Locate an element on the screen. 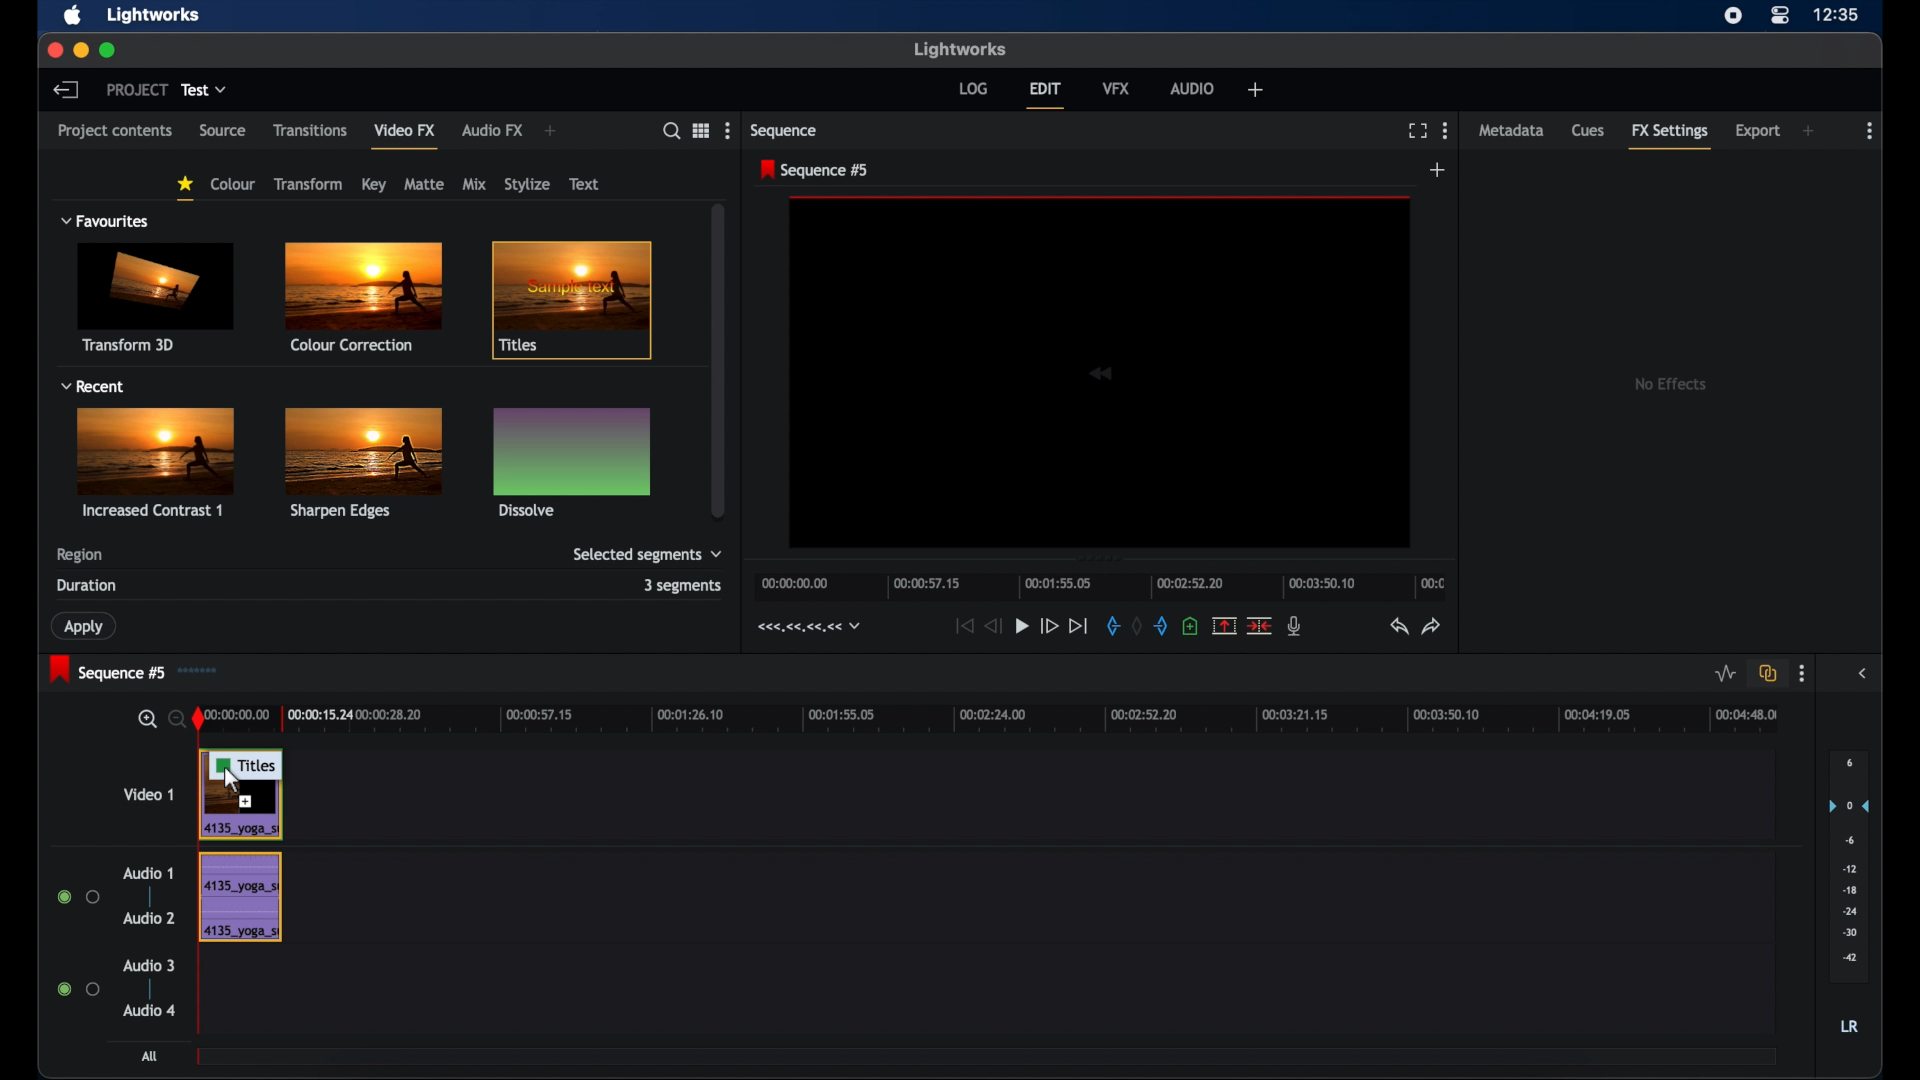 The width and height of the screenshot is (1920, 1080). redo is located at coordinates (1433, 627).